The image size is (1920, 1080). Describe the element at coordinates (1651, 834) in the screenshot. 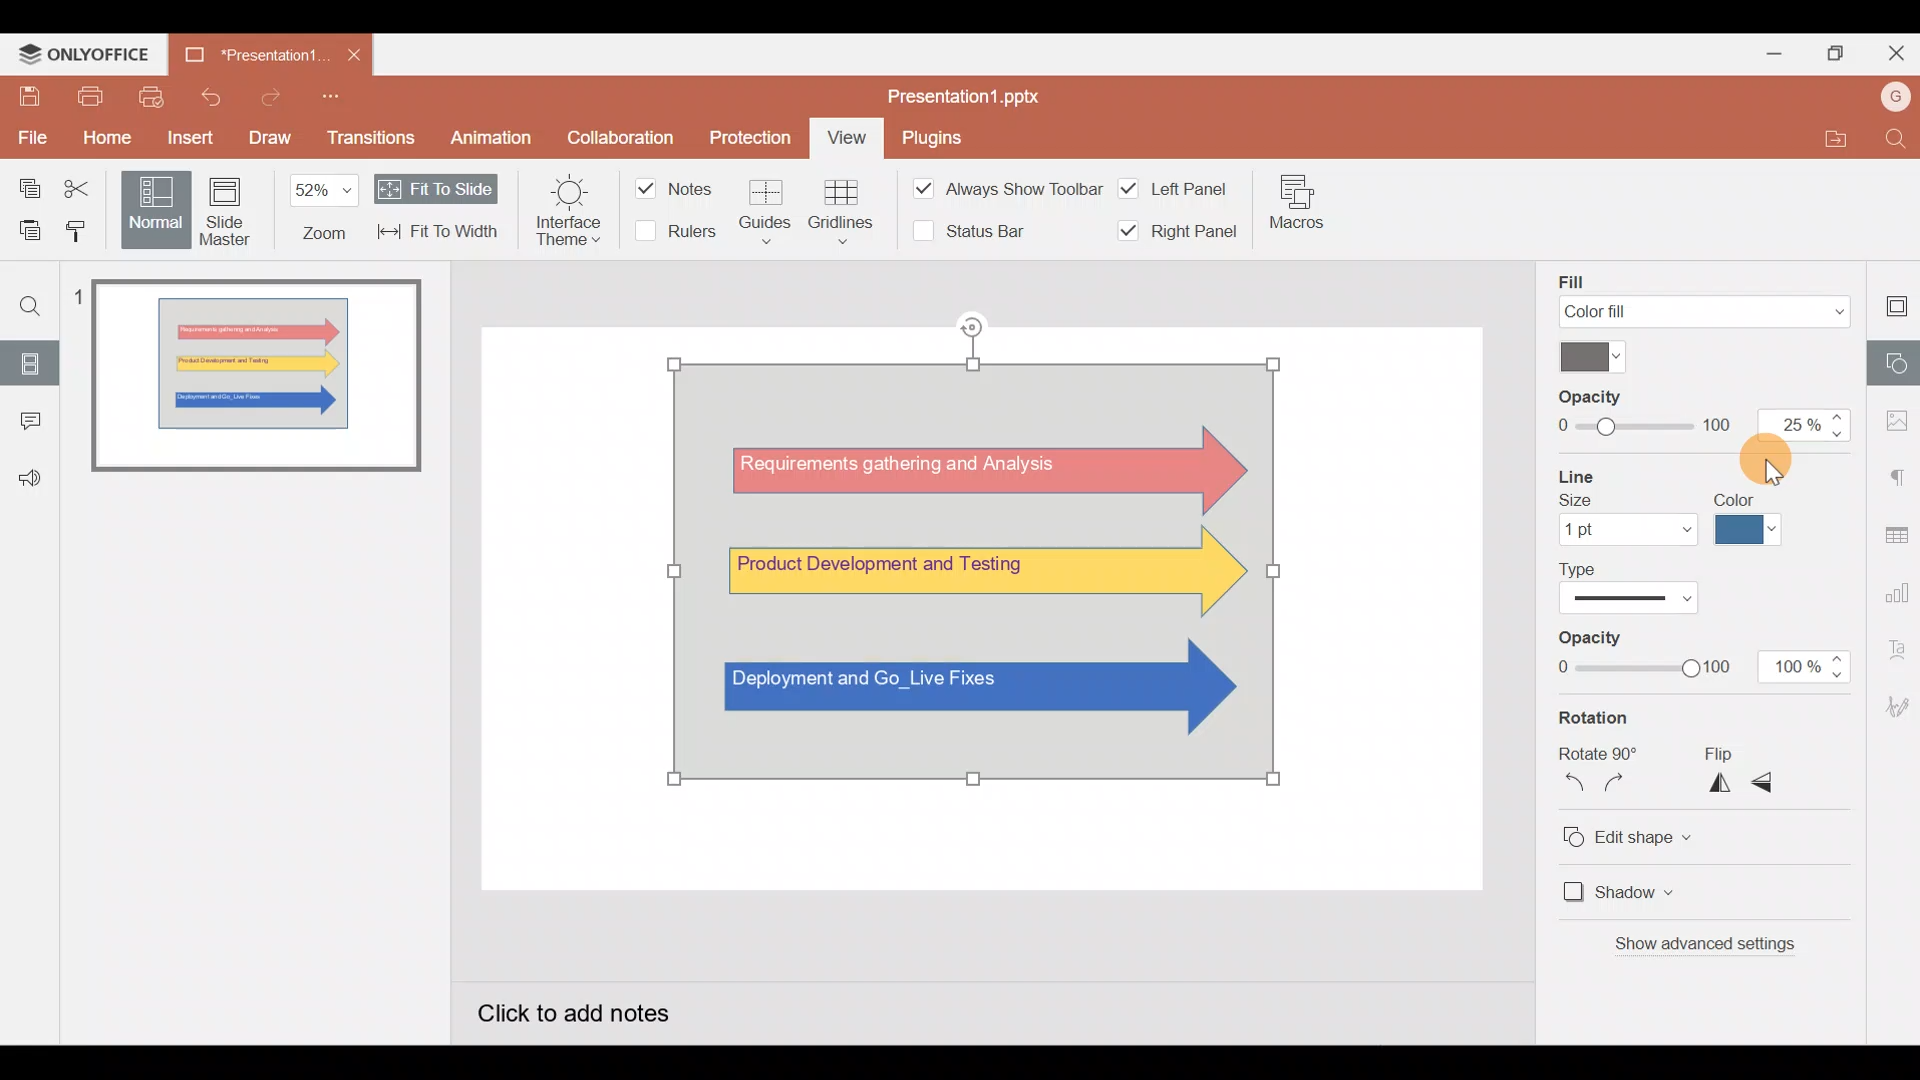

I see `Edit shape` at that location.